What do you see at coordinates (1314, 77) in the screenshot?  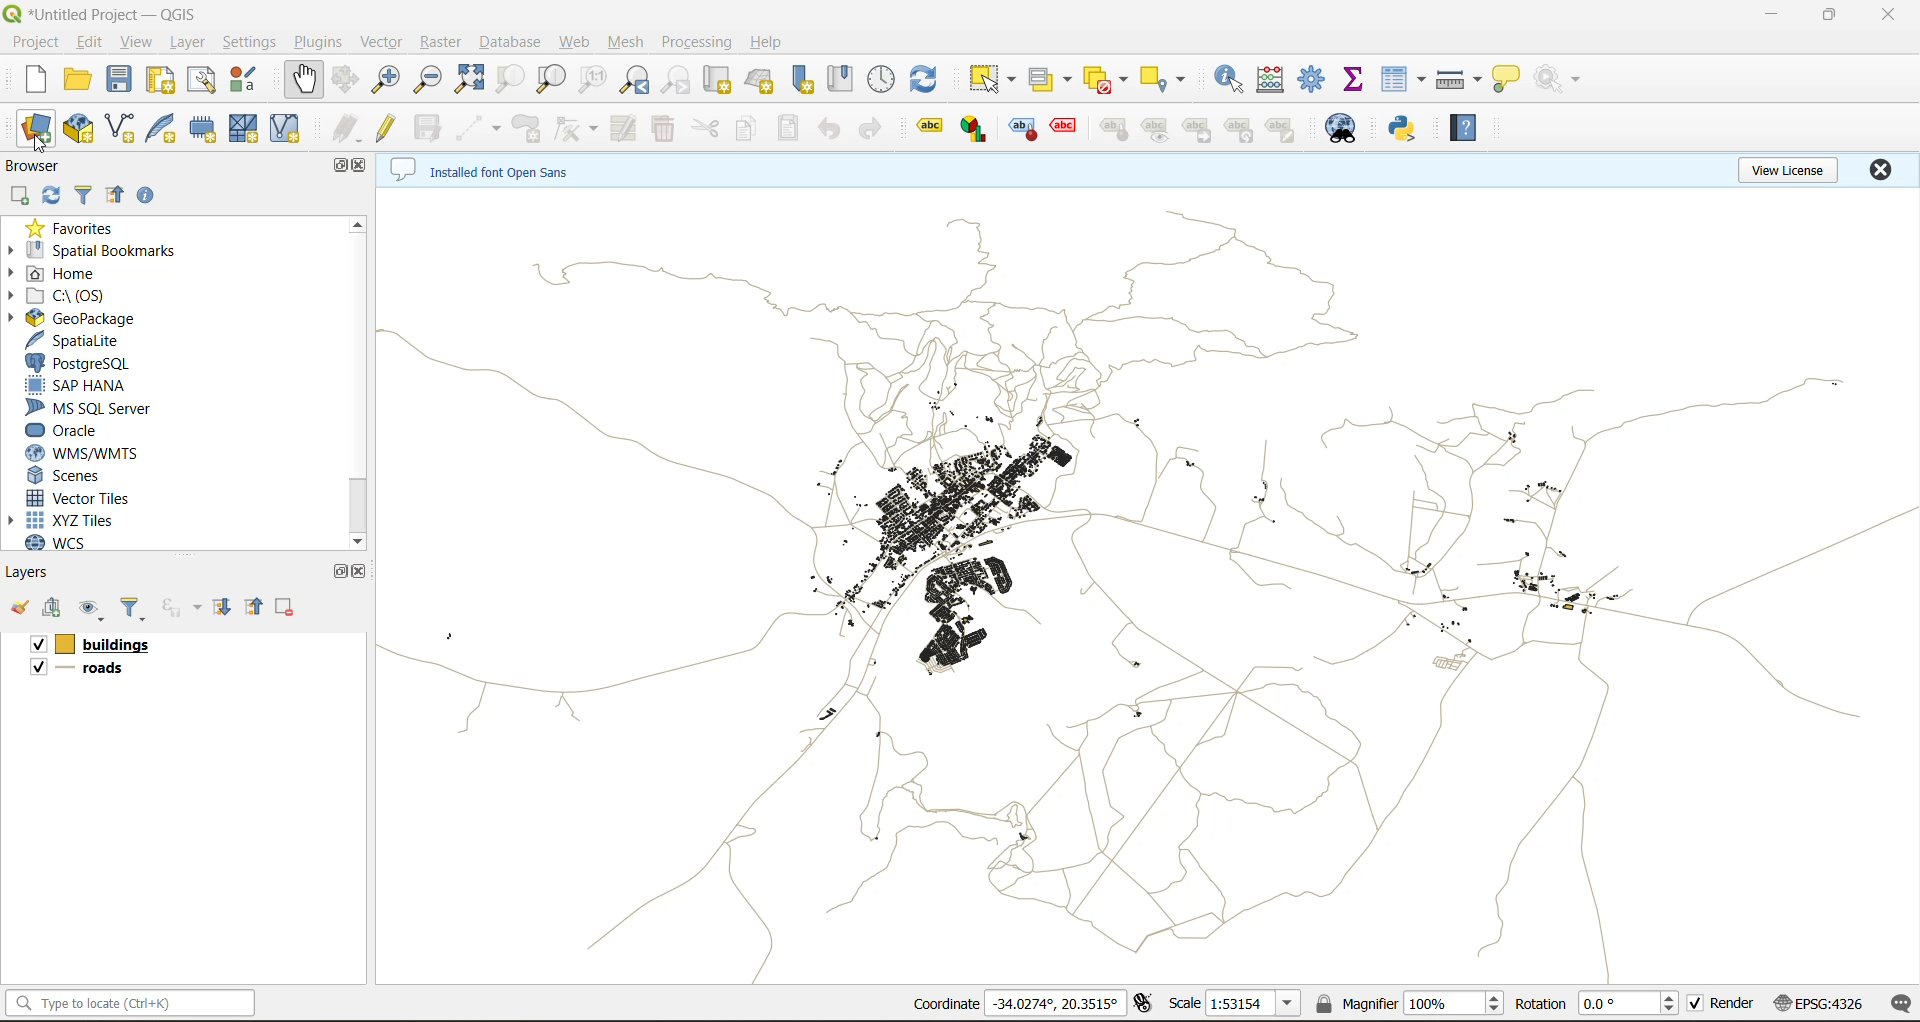 I see `tool box` at bounding box center [1314, 77].